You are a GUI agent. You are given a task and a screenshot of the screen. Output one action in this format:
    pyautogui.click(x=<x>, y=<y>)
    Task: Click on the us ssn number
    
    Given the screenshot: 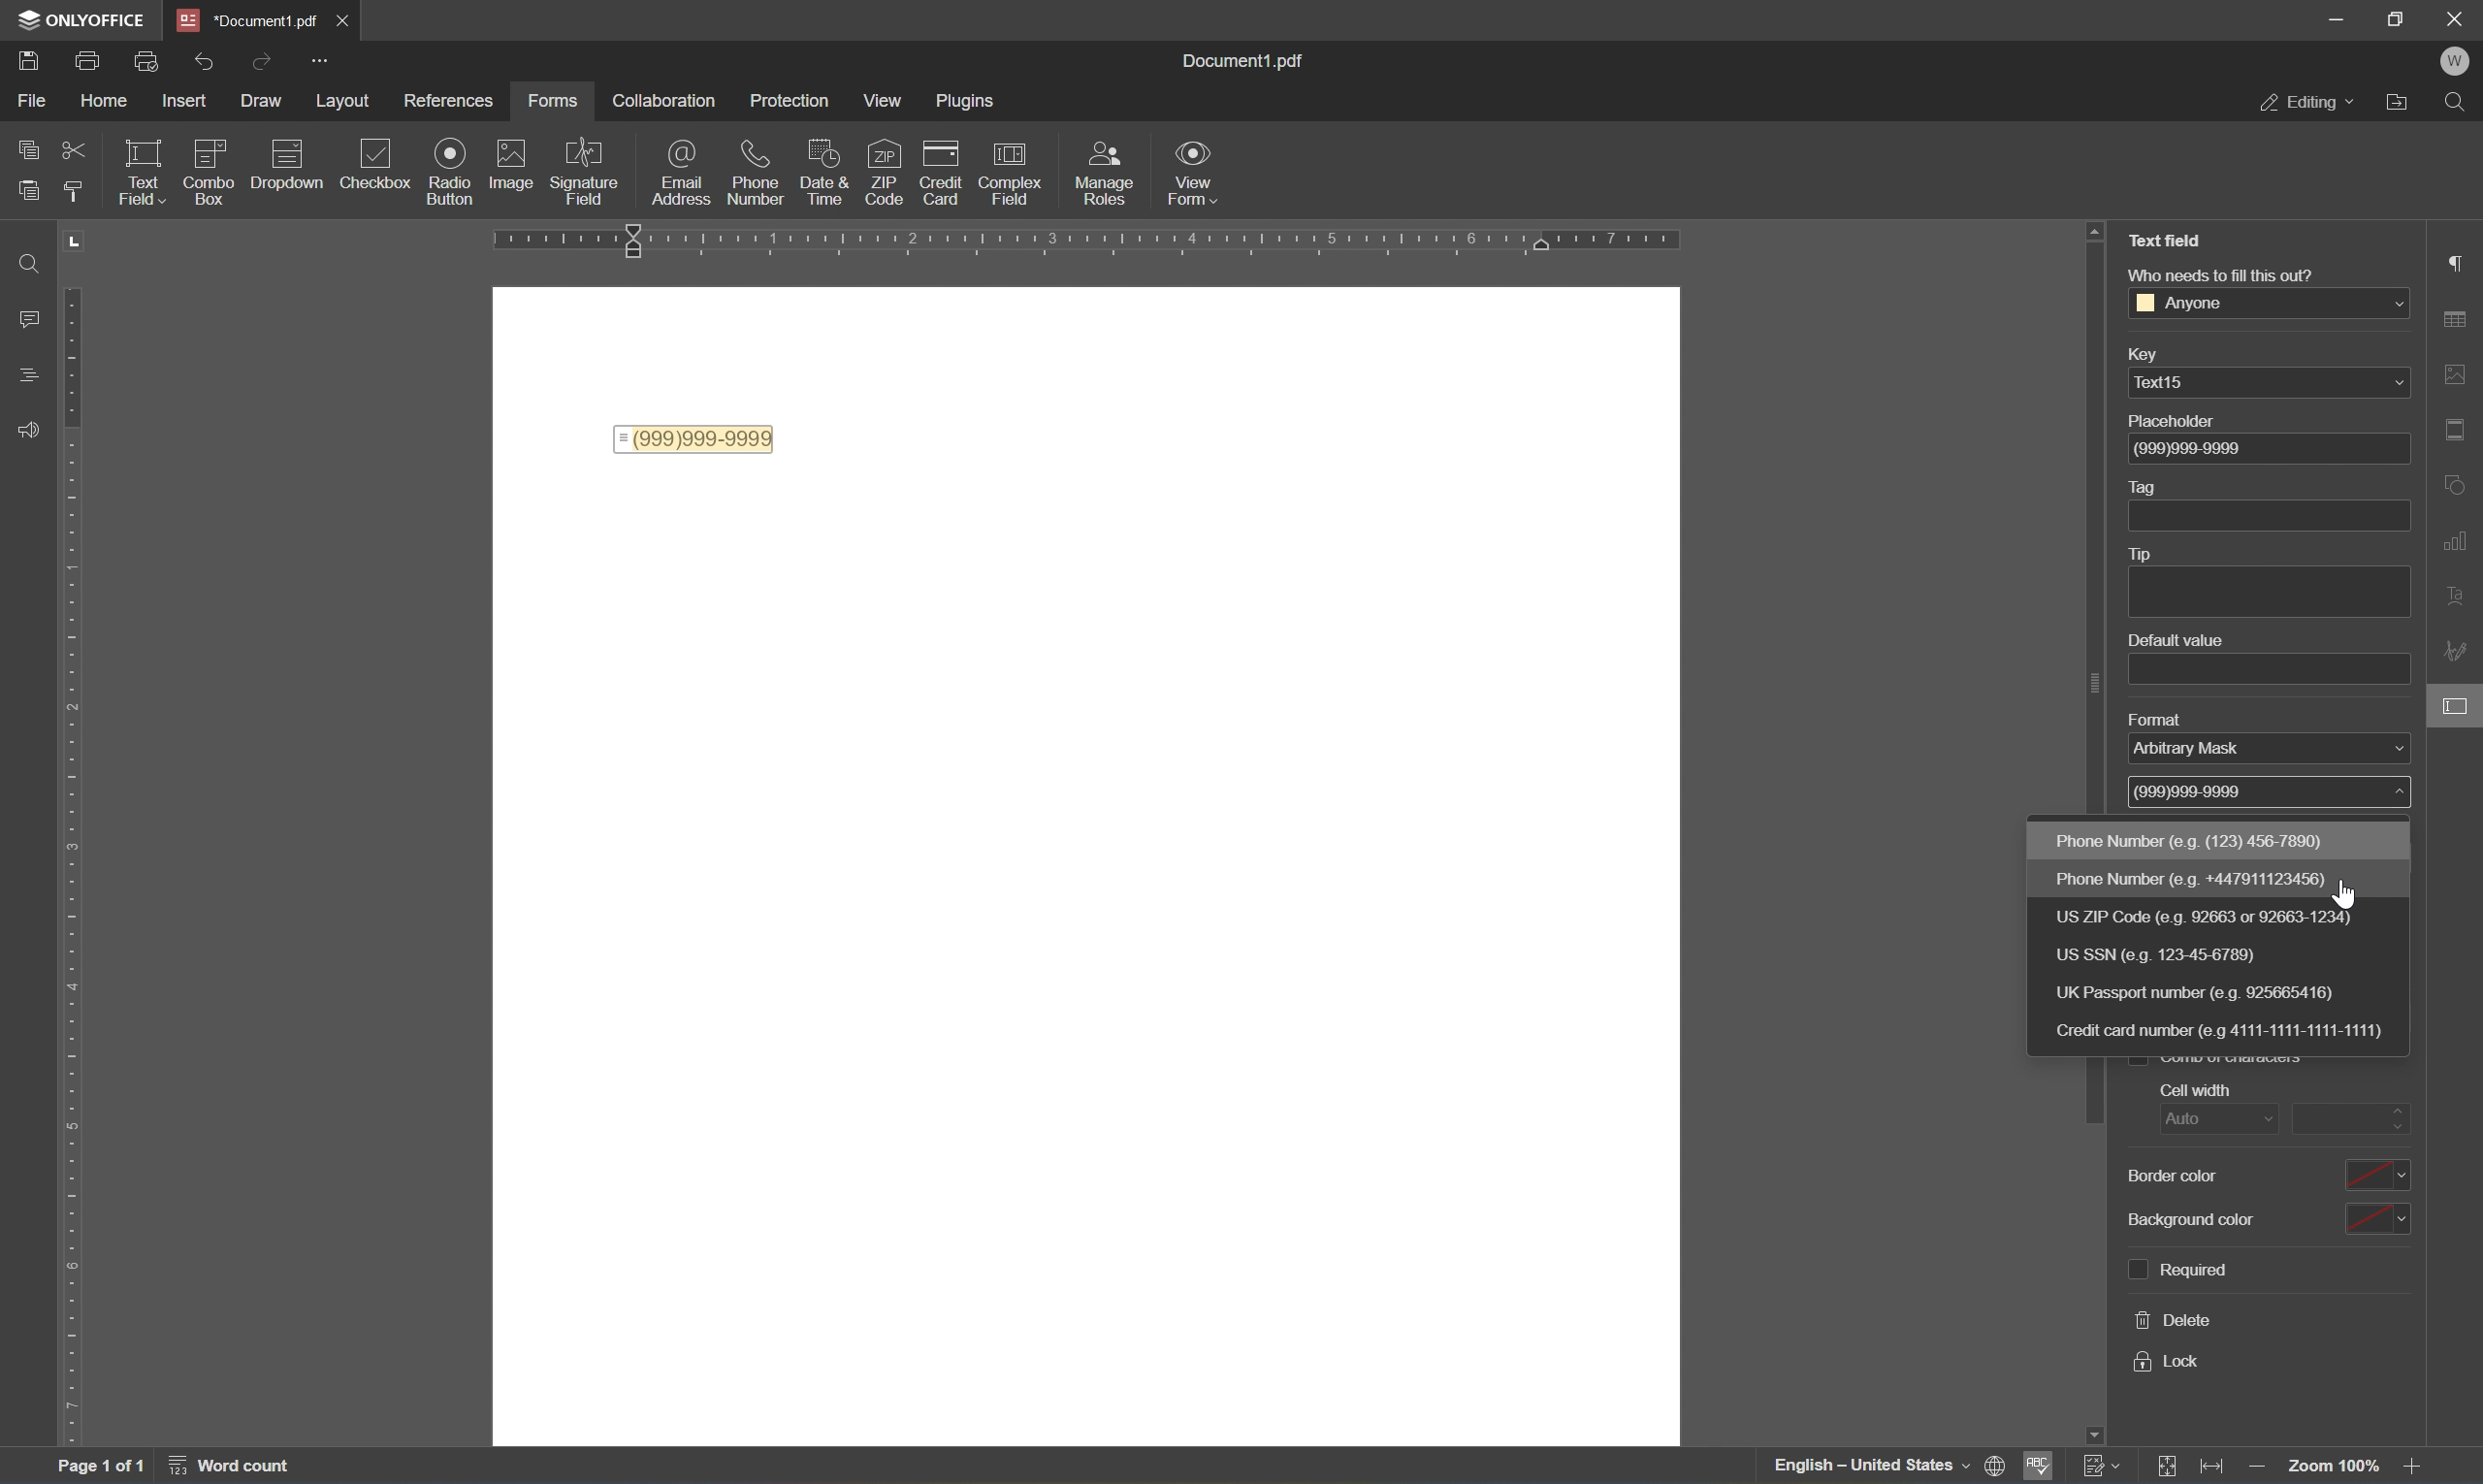 What is the action you would take?
    pyautogui.click(x=2195, y=954)
    